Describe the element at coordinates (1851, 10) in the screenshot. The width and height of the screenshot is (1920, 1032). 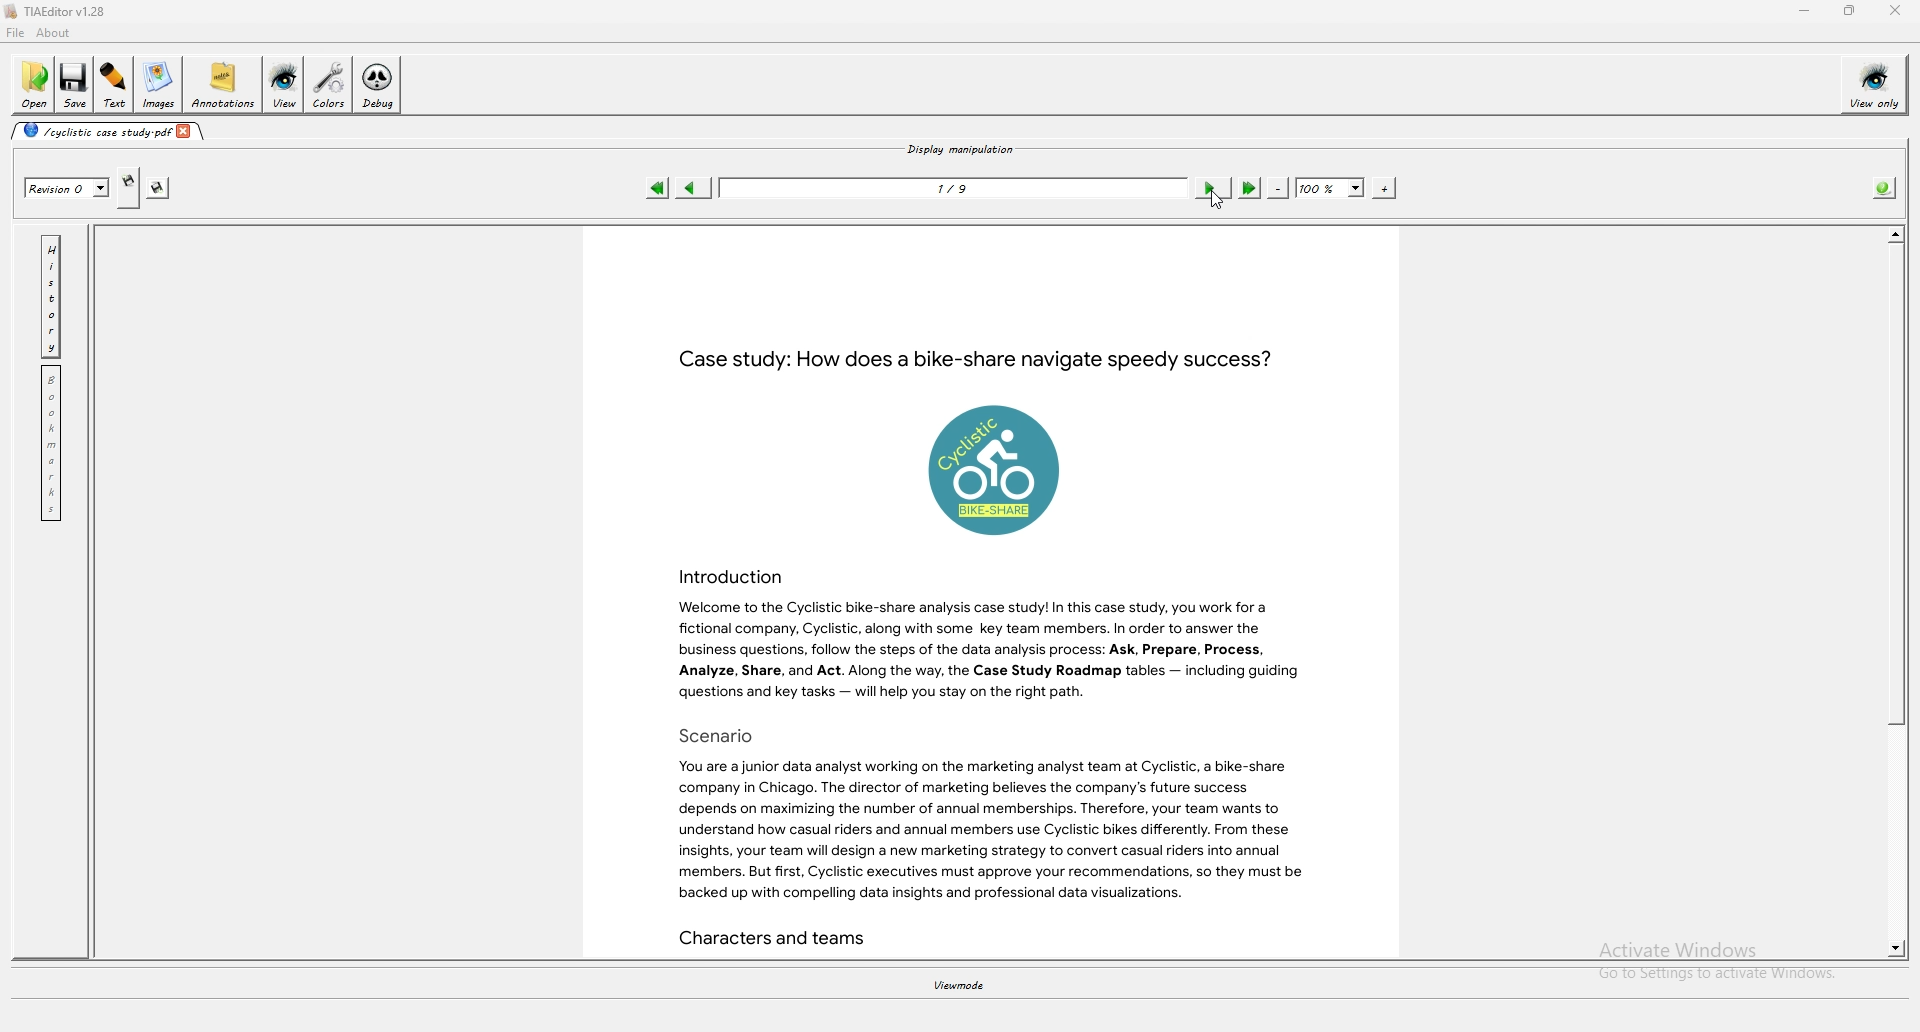
I see `resize` at that location.